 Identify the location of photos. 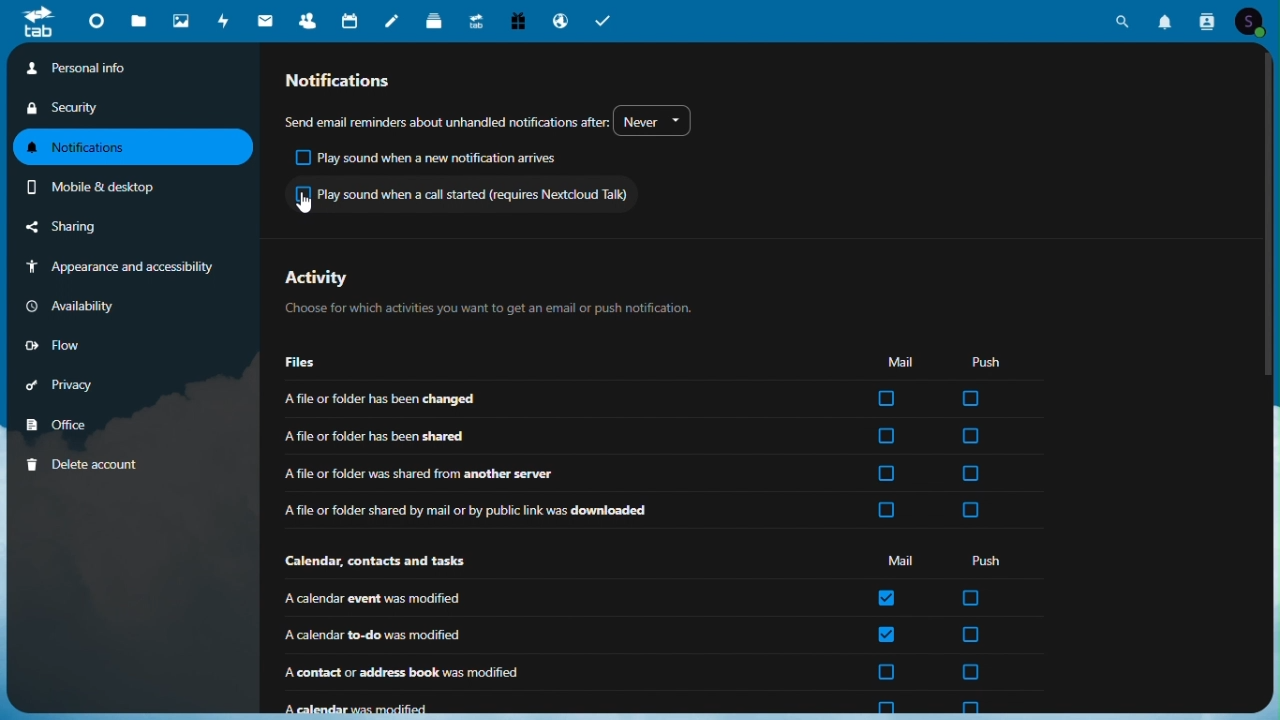
(180, 19).